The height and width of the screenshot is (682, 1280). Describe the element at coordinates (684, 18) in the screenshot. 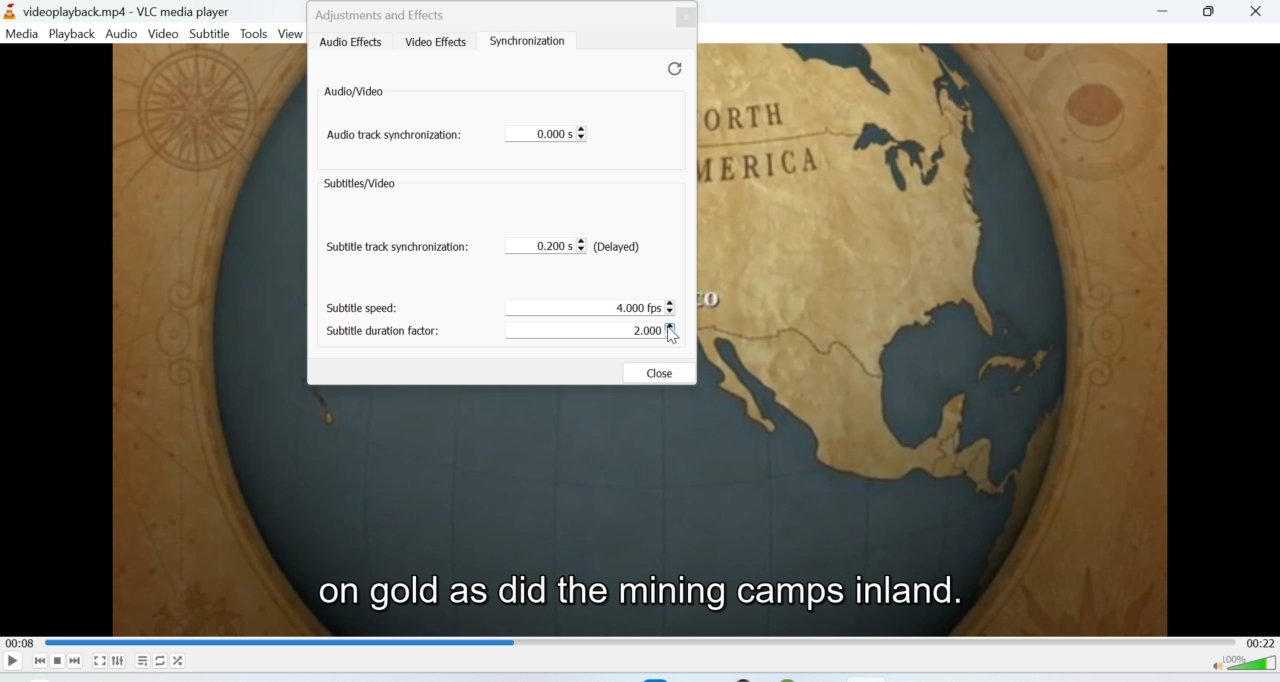

I see `Close` at that location.